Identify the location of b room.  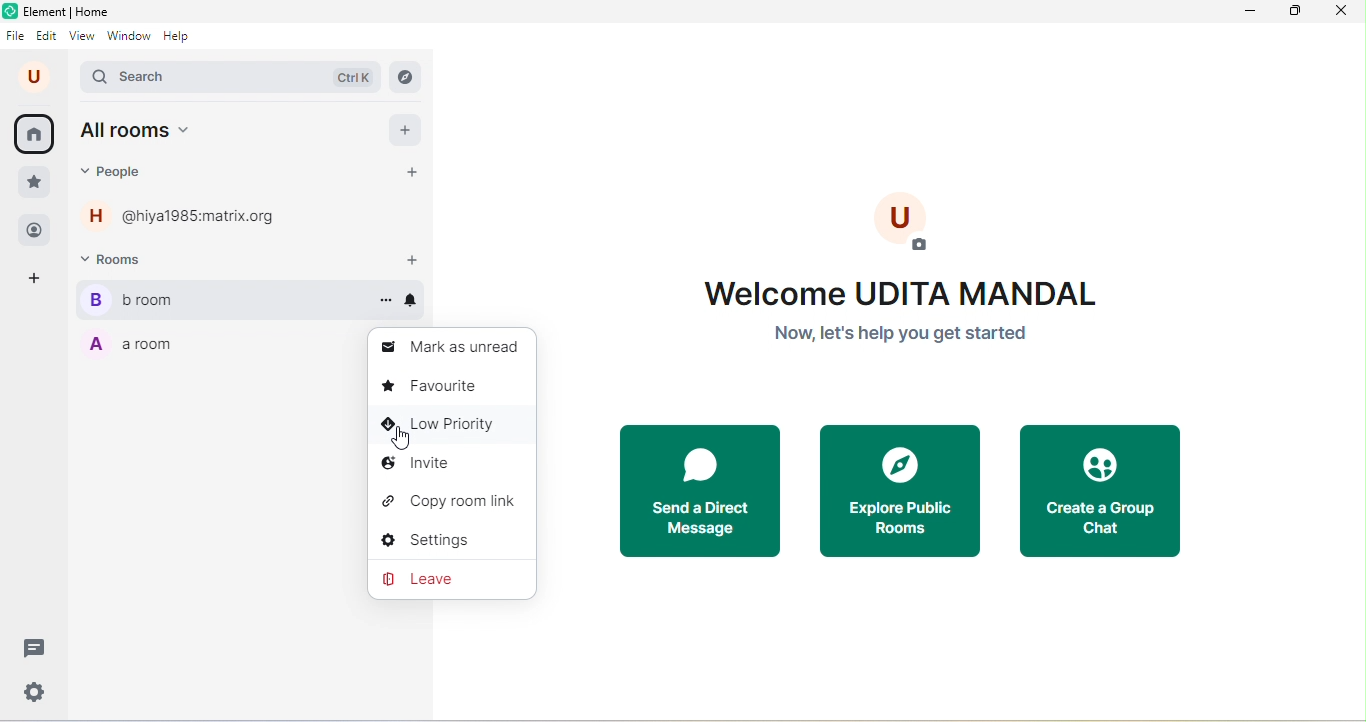
(201, 297).